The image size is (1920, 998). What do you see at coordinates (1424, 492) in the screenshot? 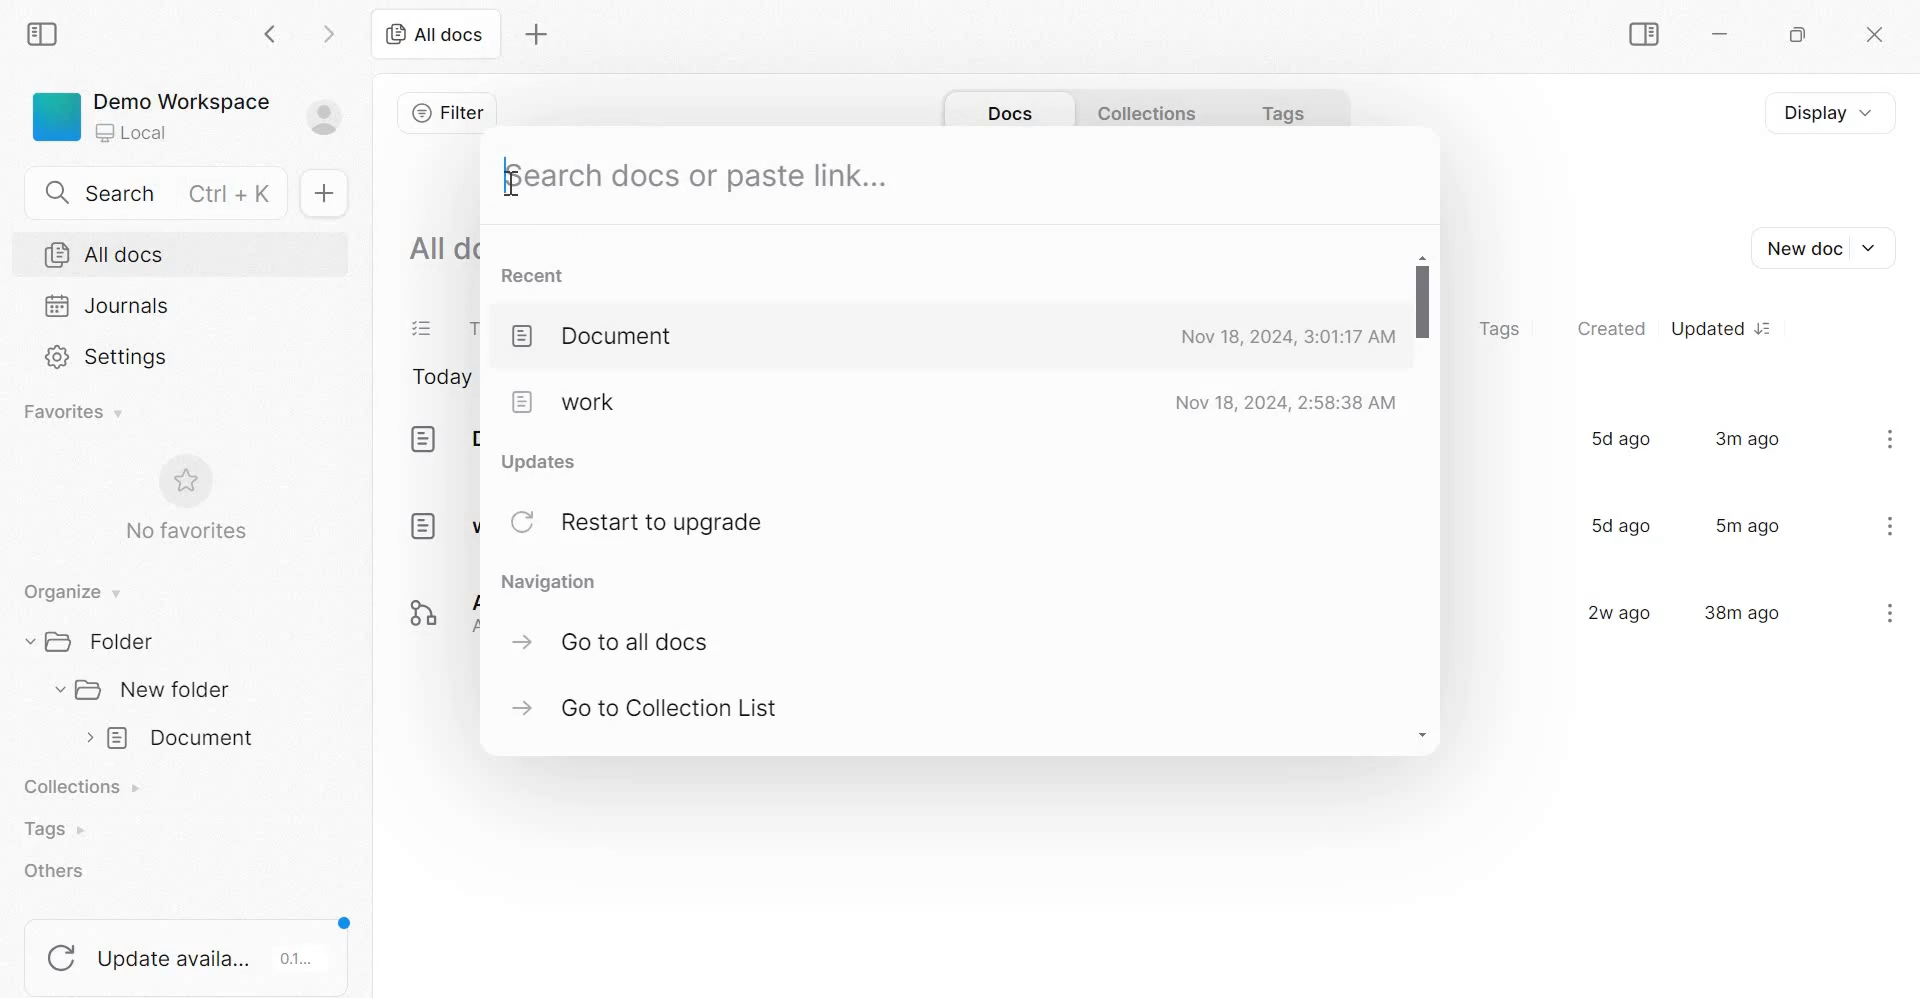
I see `scroll bar` at bounding box center [1424, 492].